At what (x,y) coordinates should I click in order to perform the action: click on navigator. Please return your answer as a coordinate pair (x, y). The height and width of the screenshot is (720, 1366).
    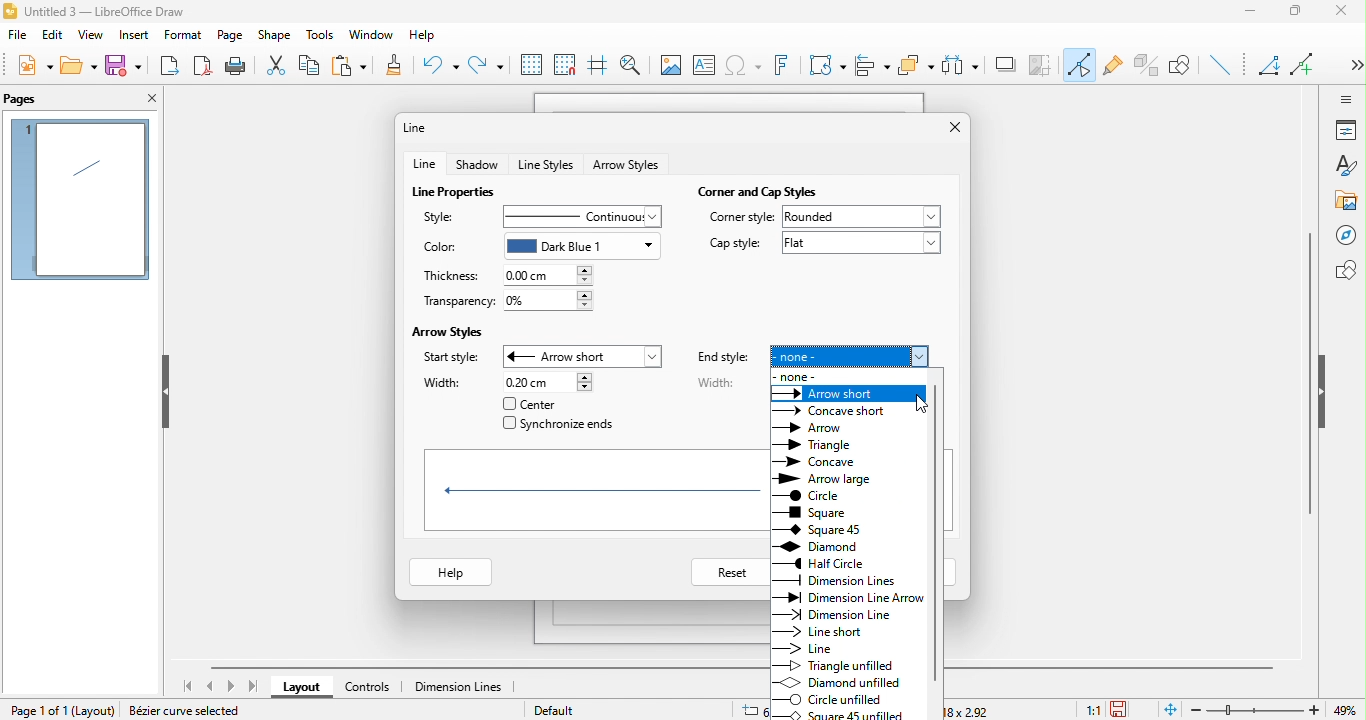
    Looking at the image, I should click on (1345, 235).